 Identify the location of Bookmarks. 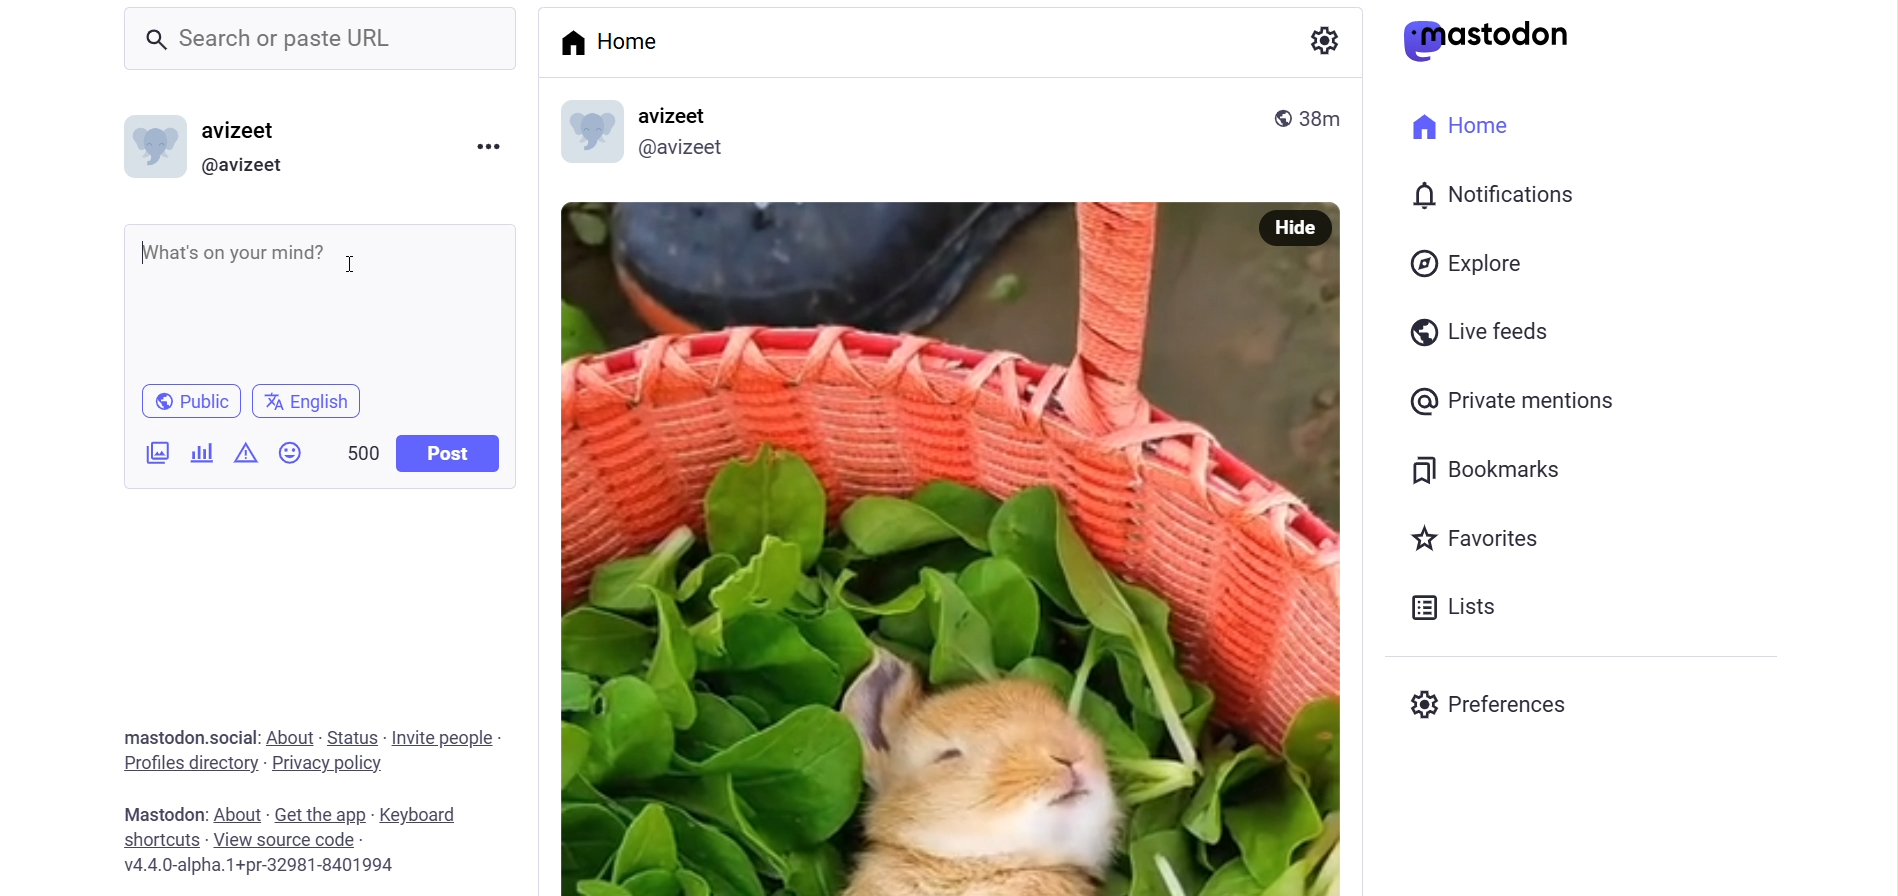
(1485, 473).